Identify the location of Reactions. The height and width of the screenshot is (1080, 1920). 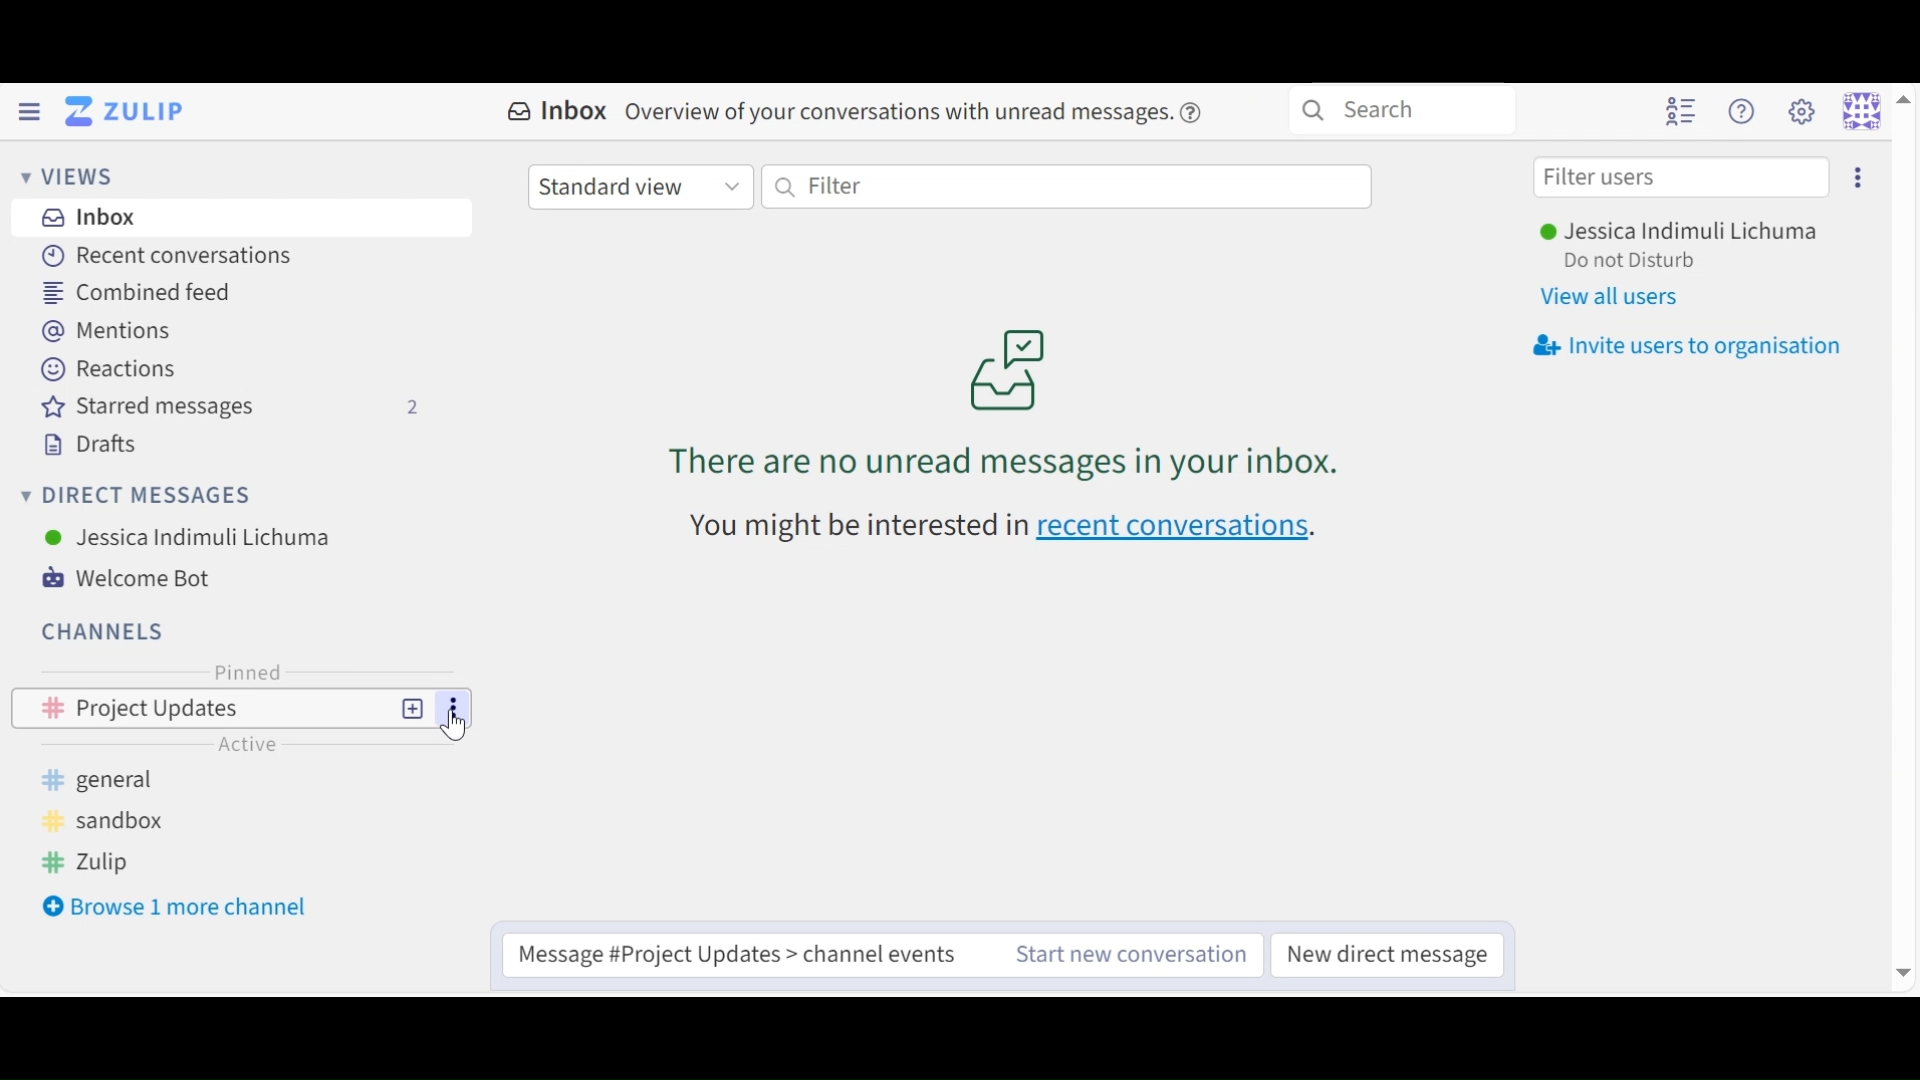
(112, 370).